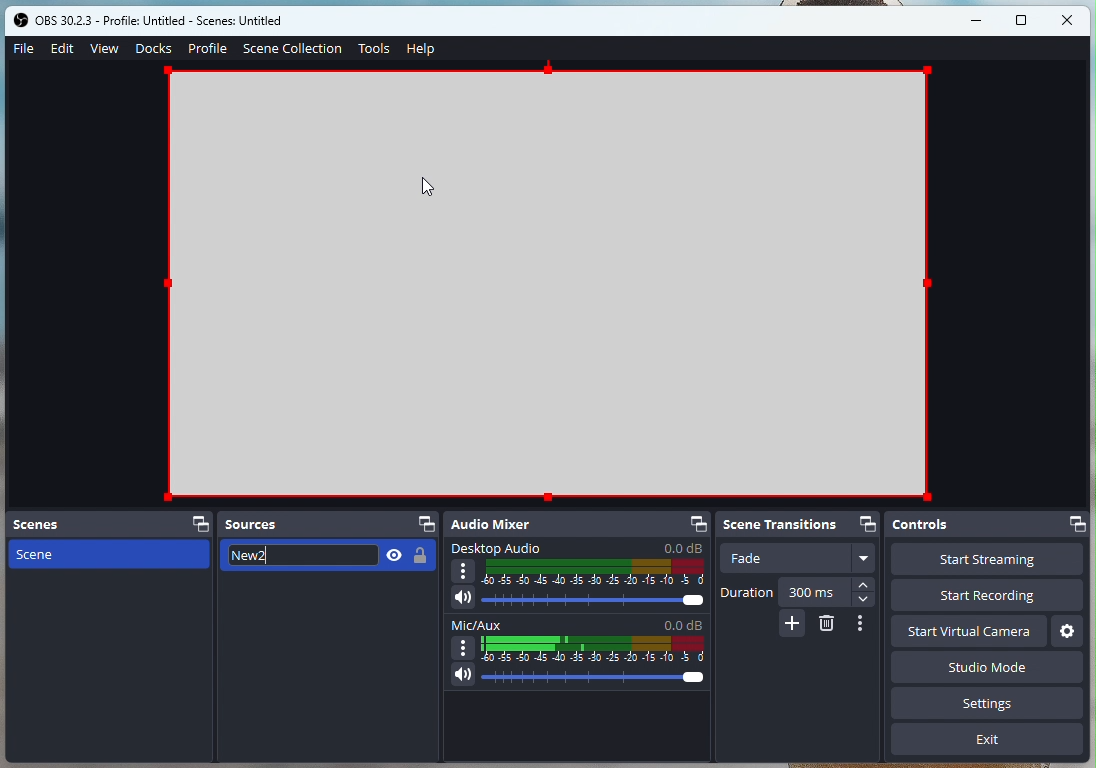  I want to click on maximise, so click(1023, 21).